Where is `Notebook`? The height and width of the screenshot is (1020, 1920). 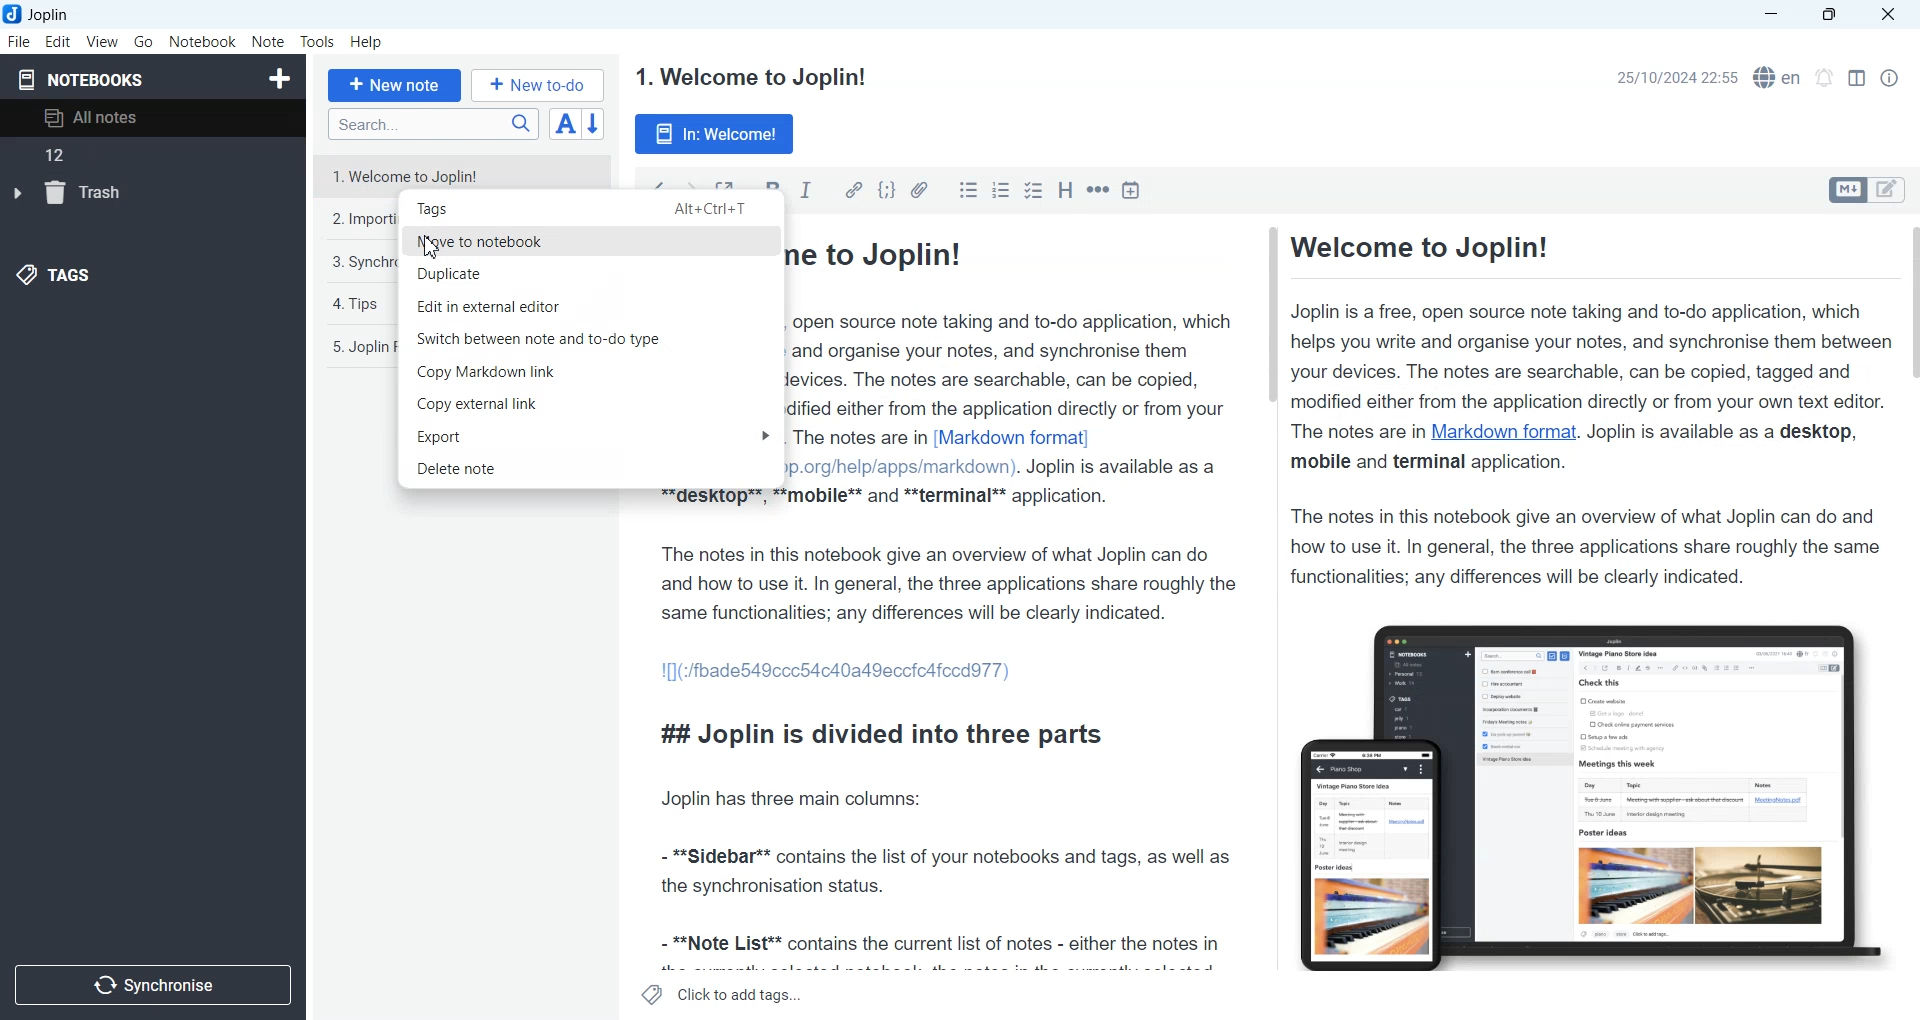
Notebook is located at coordinates (203, 42).